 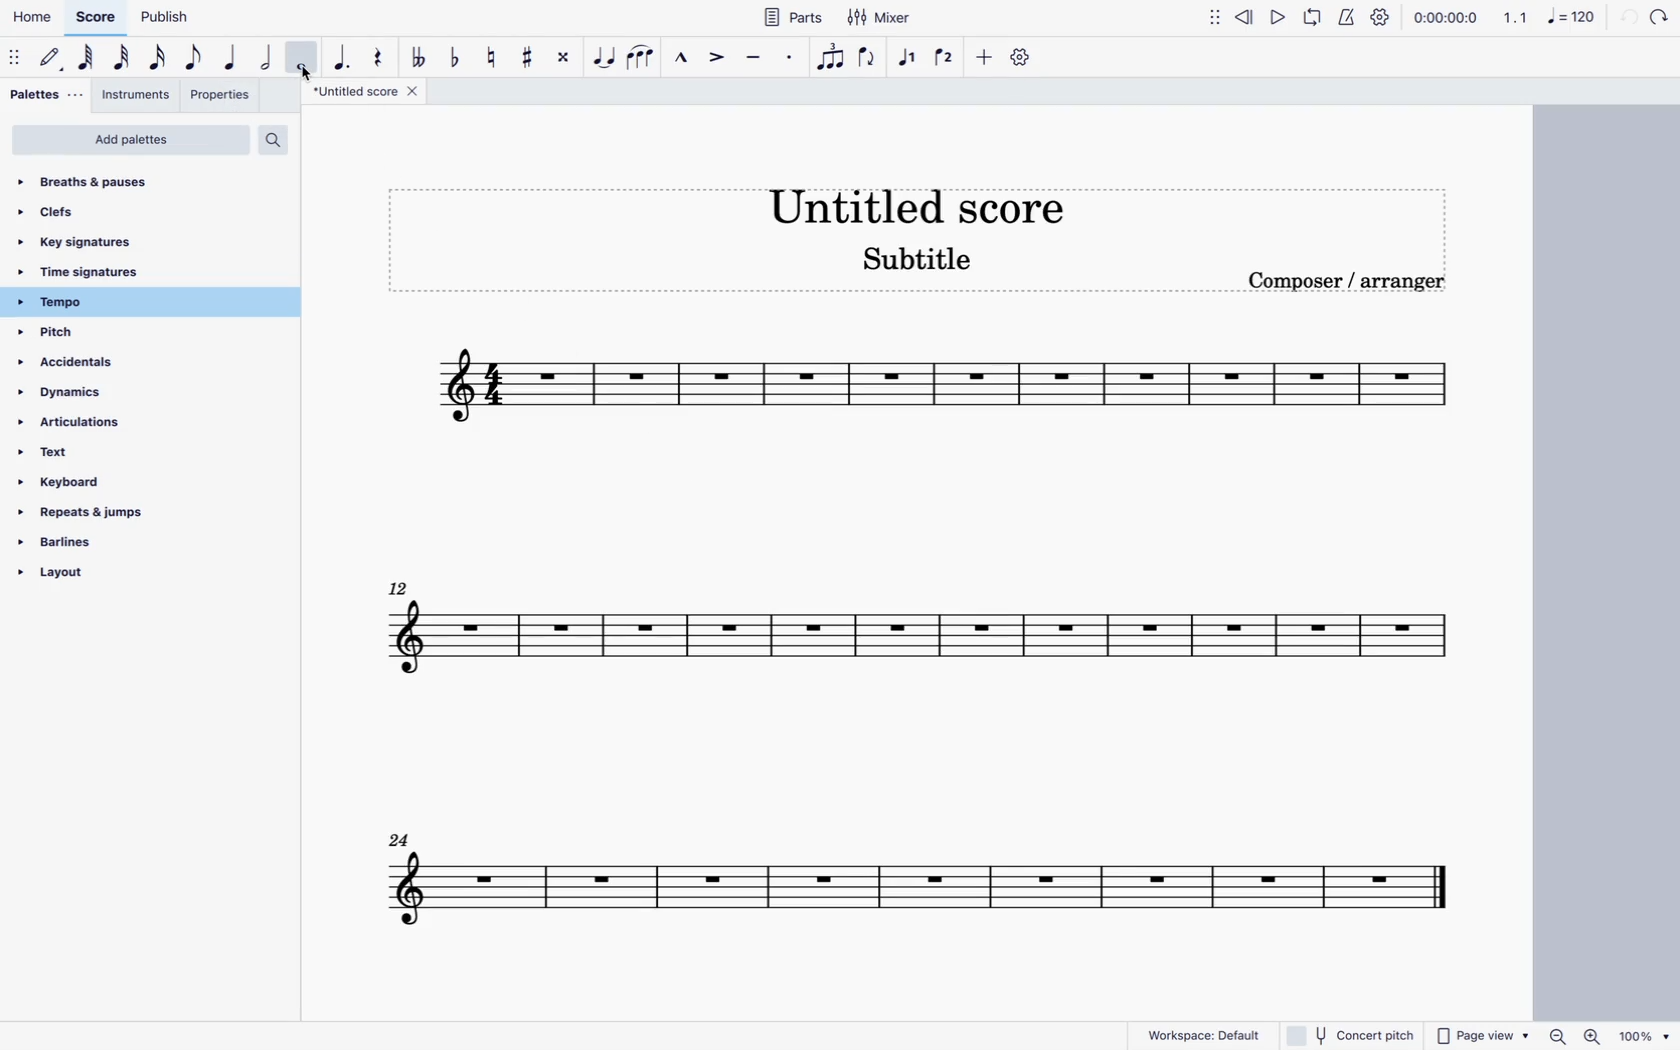 What do you see at coordinates (101, 456) in the screenshot?
I see `text` at bounding box center [101, 456].